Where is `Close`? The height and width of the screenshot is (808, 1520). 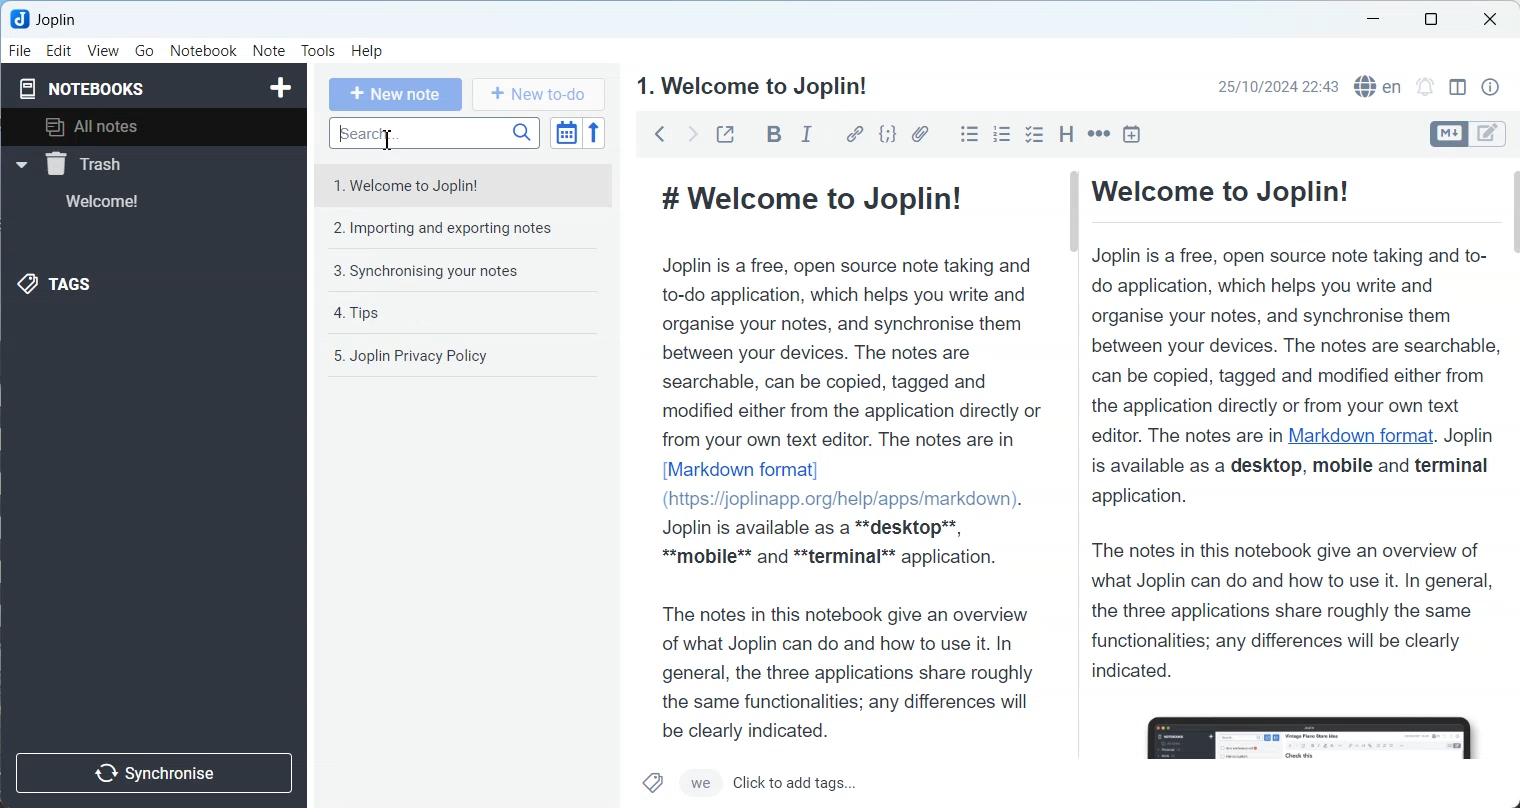
Close is located at coordinates (1491, 21).